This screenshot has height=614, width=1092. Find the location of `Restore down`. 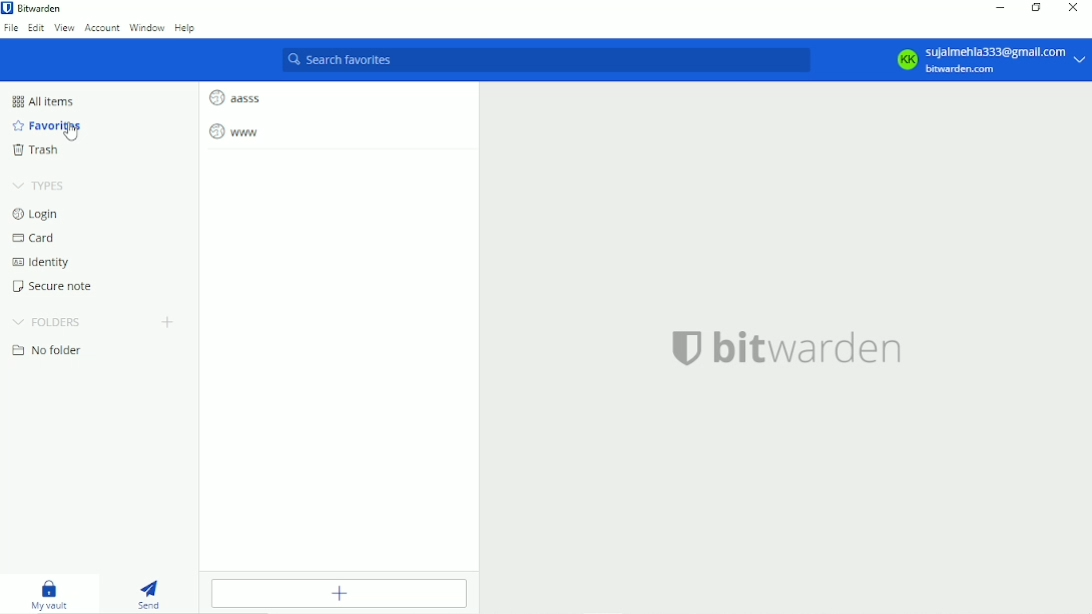

Restore down is located at coordinates (1035, 8).